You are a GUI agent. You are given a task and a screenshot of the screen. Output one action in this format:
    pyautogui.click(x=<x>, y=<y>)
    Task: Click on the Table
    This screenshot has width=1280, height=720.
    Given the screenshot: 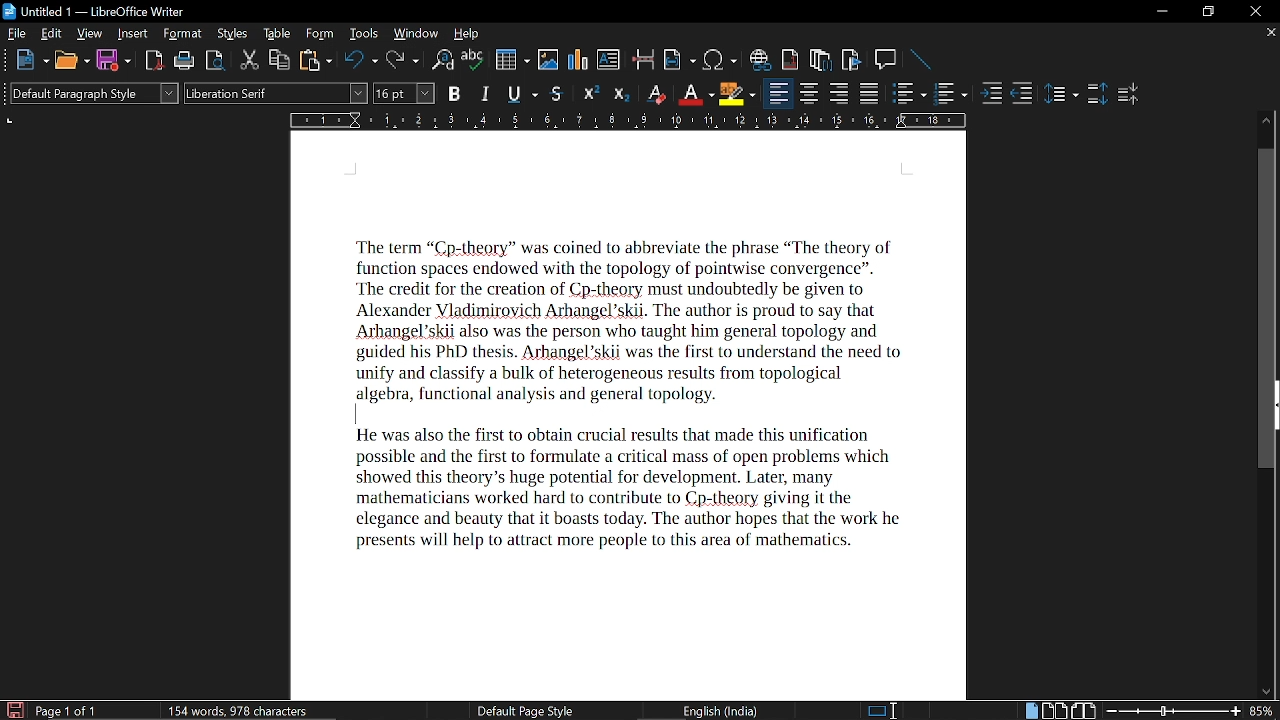 What is the action you would take?
    pyautogui.click(x=275, y=34)
    